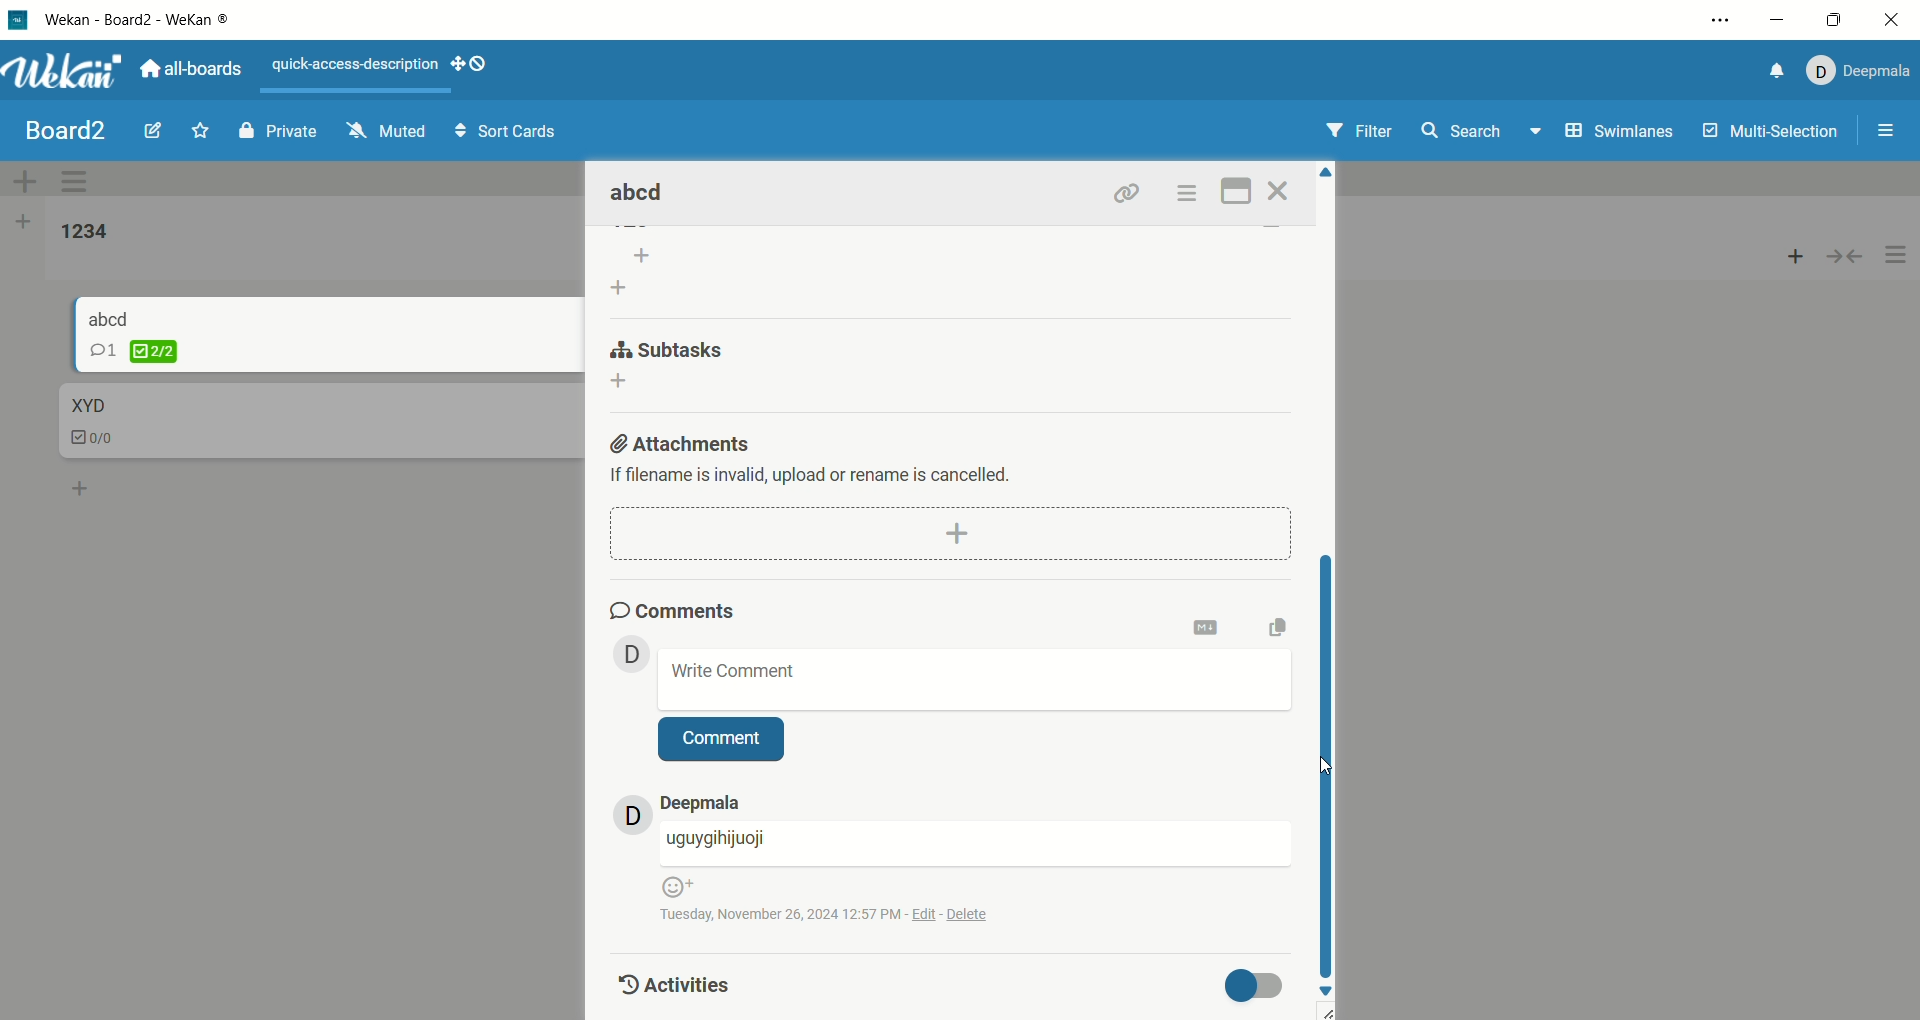 The width and height of the screenshot is (1920, 1020). I want to click on down, so click(1328, 992).